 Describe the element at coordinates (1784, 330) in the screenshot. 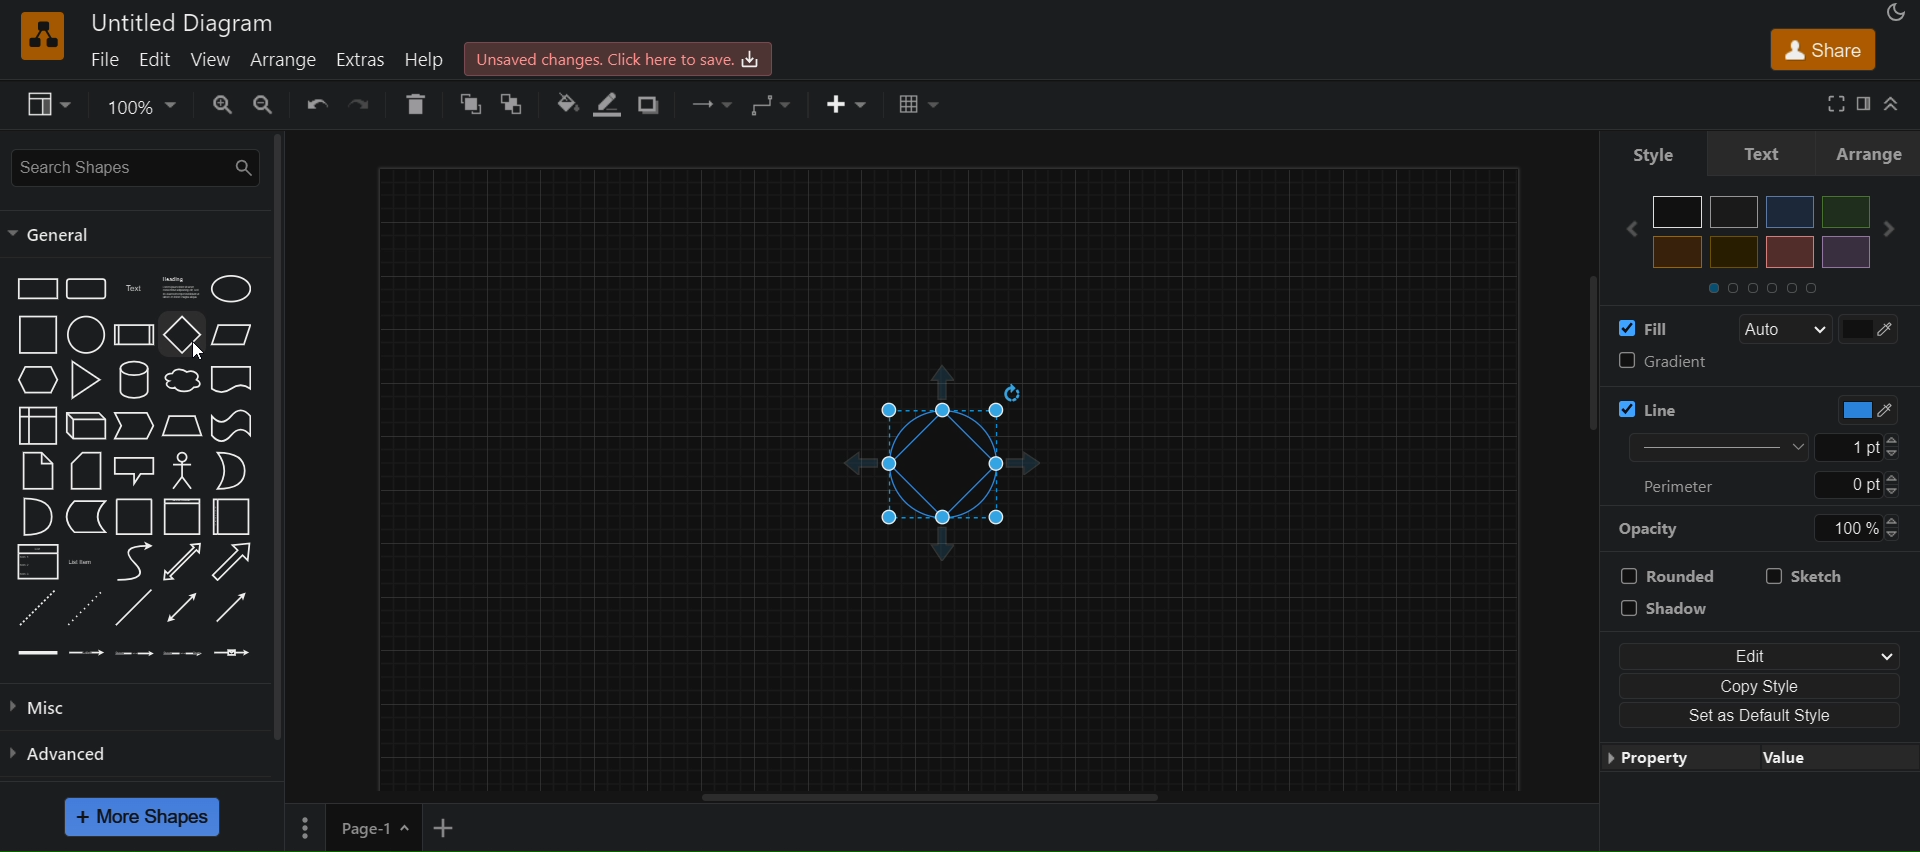

I see `auto` at that location.